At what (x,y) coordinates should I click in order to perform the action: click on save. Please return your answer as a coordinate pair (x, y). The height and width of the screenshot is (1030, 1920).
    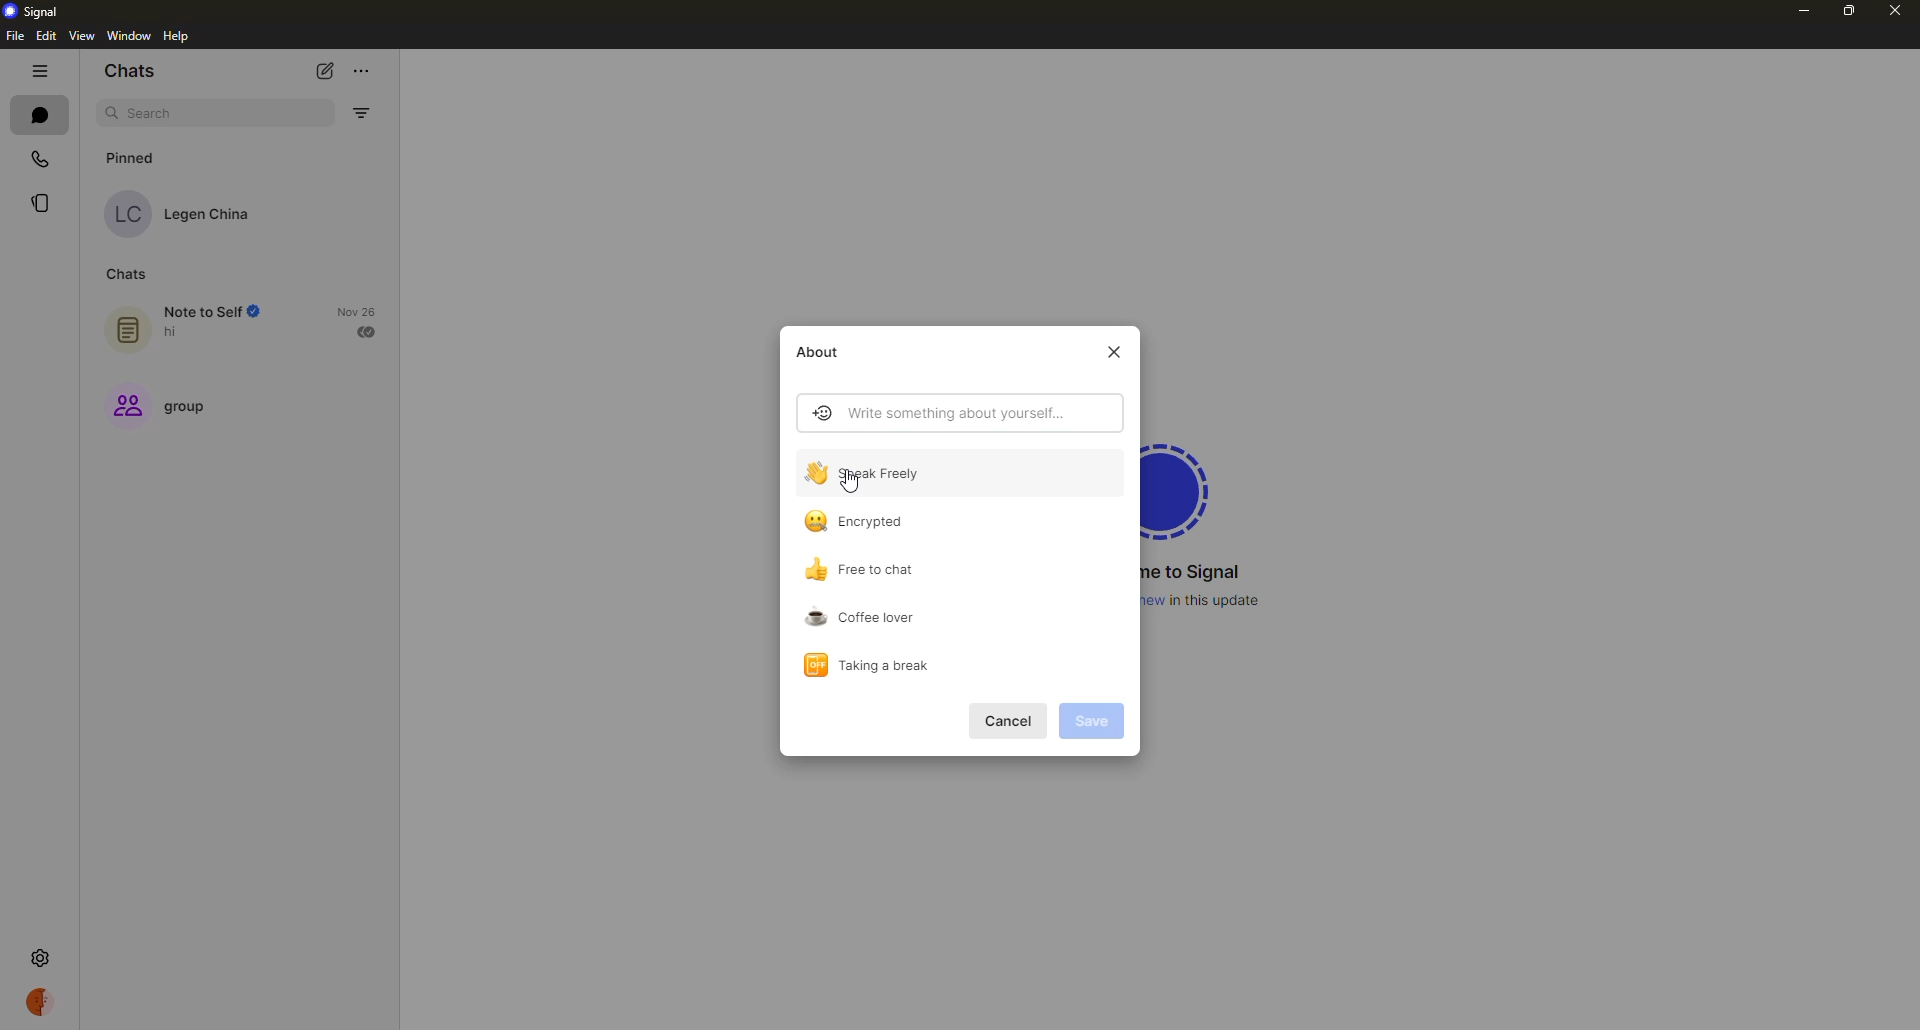
    Looking at the image, I should click on (1092, 721).